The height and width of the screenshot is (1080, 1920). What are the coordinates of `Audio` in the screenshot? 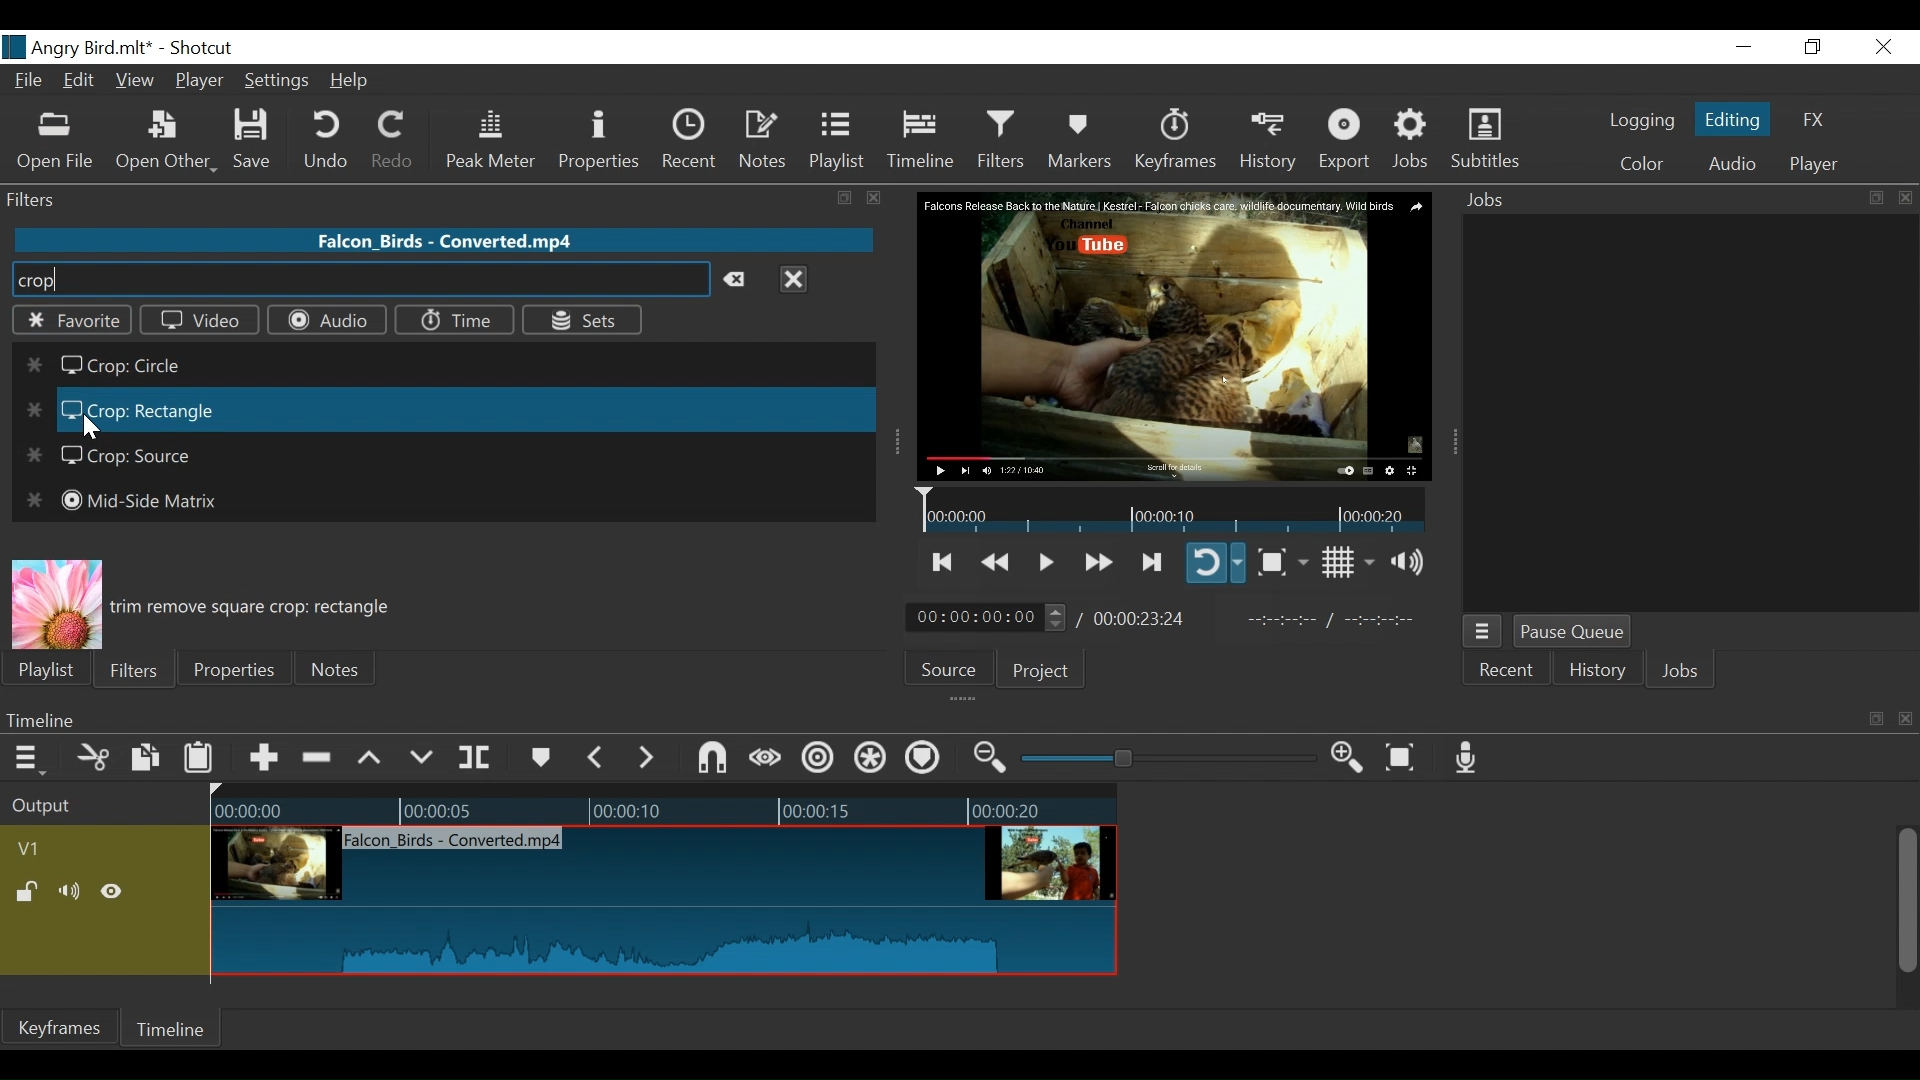 It's located at (1731, 166).